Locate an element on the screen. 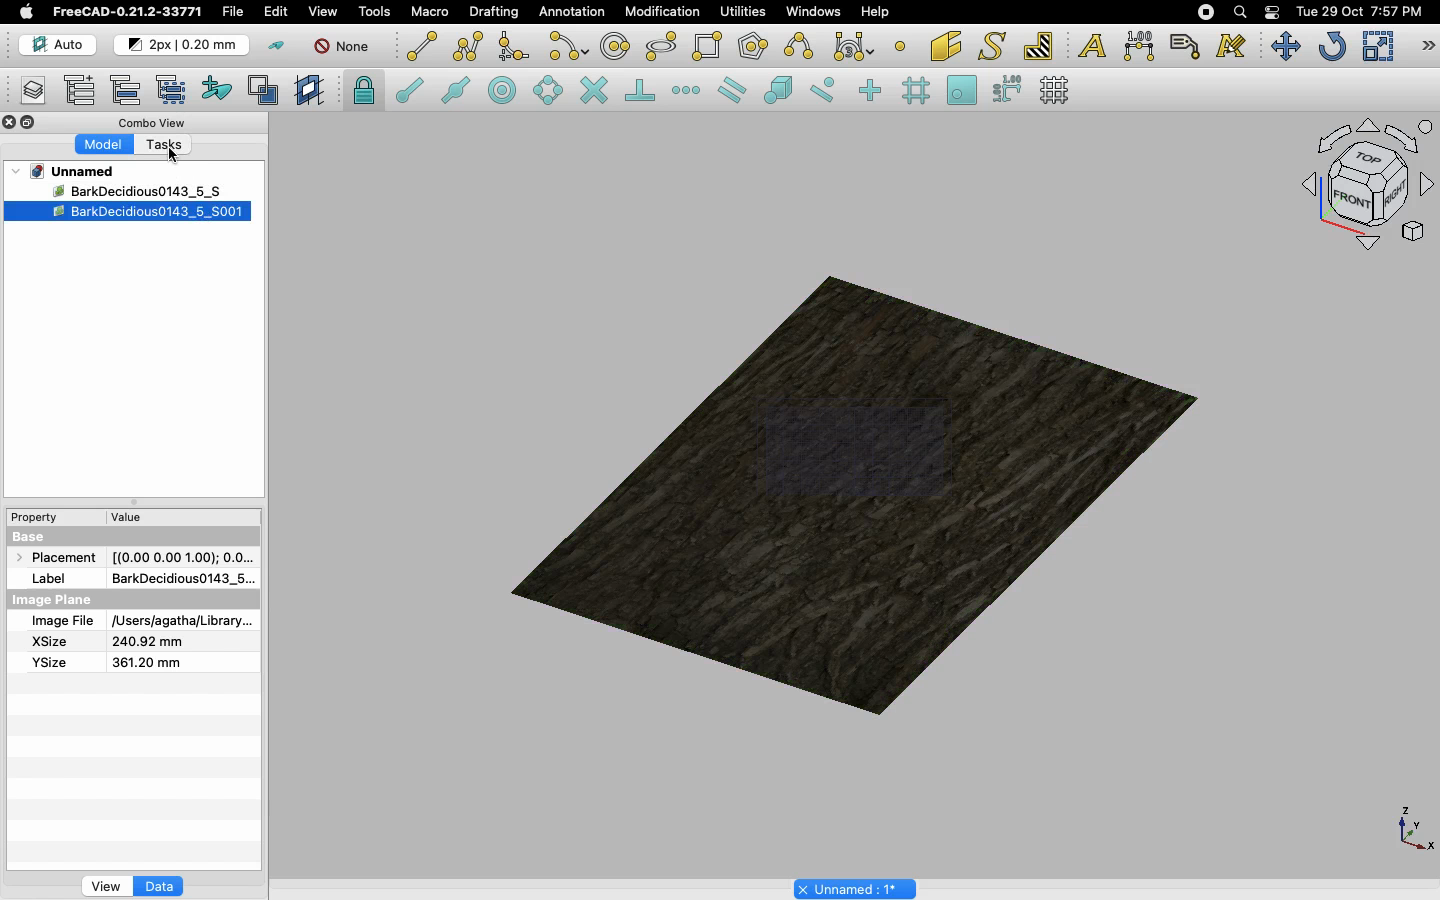 The height and width of the screenshot is (900, 1440). Toggle grid is located at coordinates (1056, 90).